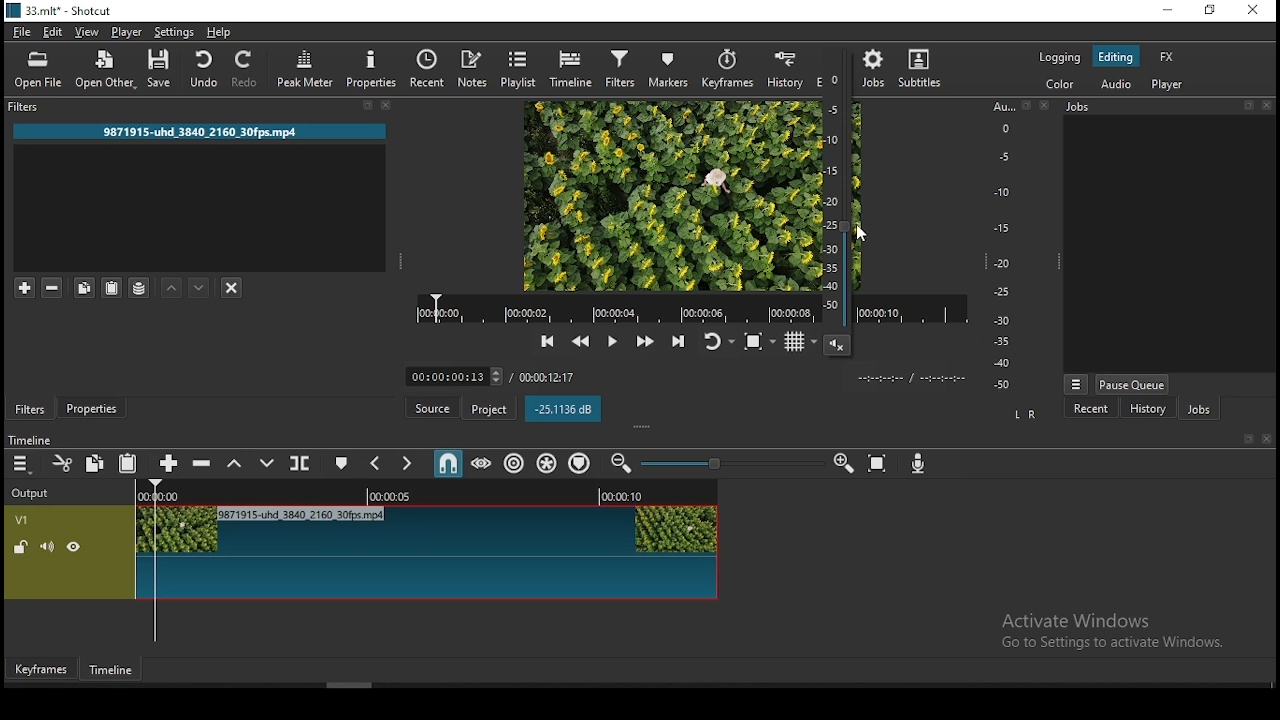 The height and width of the screenshot is (720, 1280). Describe the element at coordinates (564, 410) in the screenshot. I see `-25.1136 dB` at that location.